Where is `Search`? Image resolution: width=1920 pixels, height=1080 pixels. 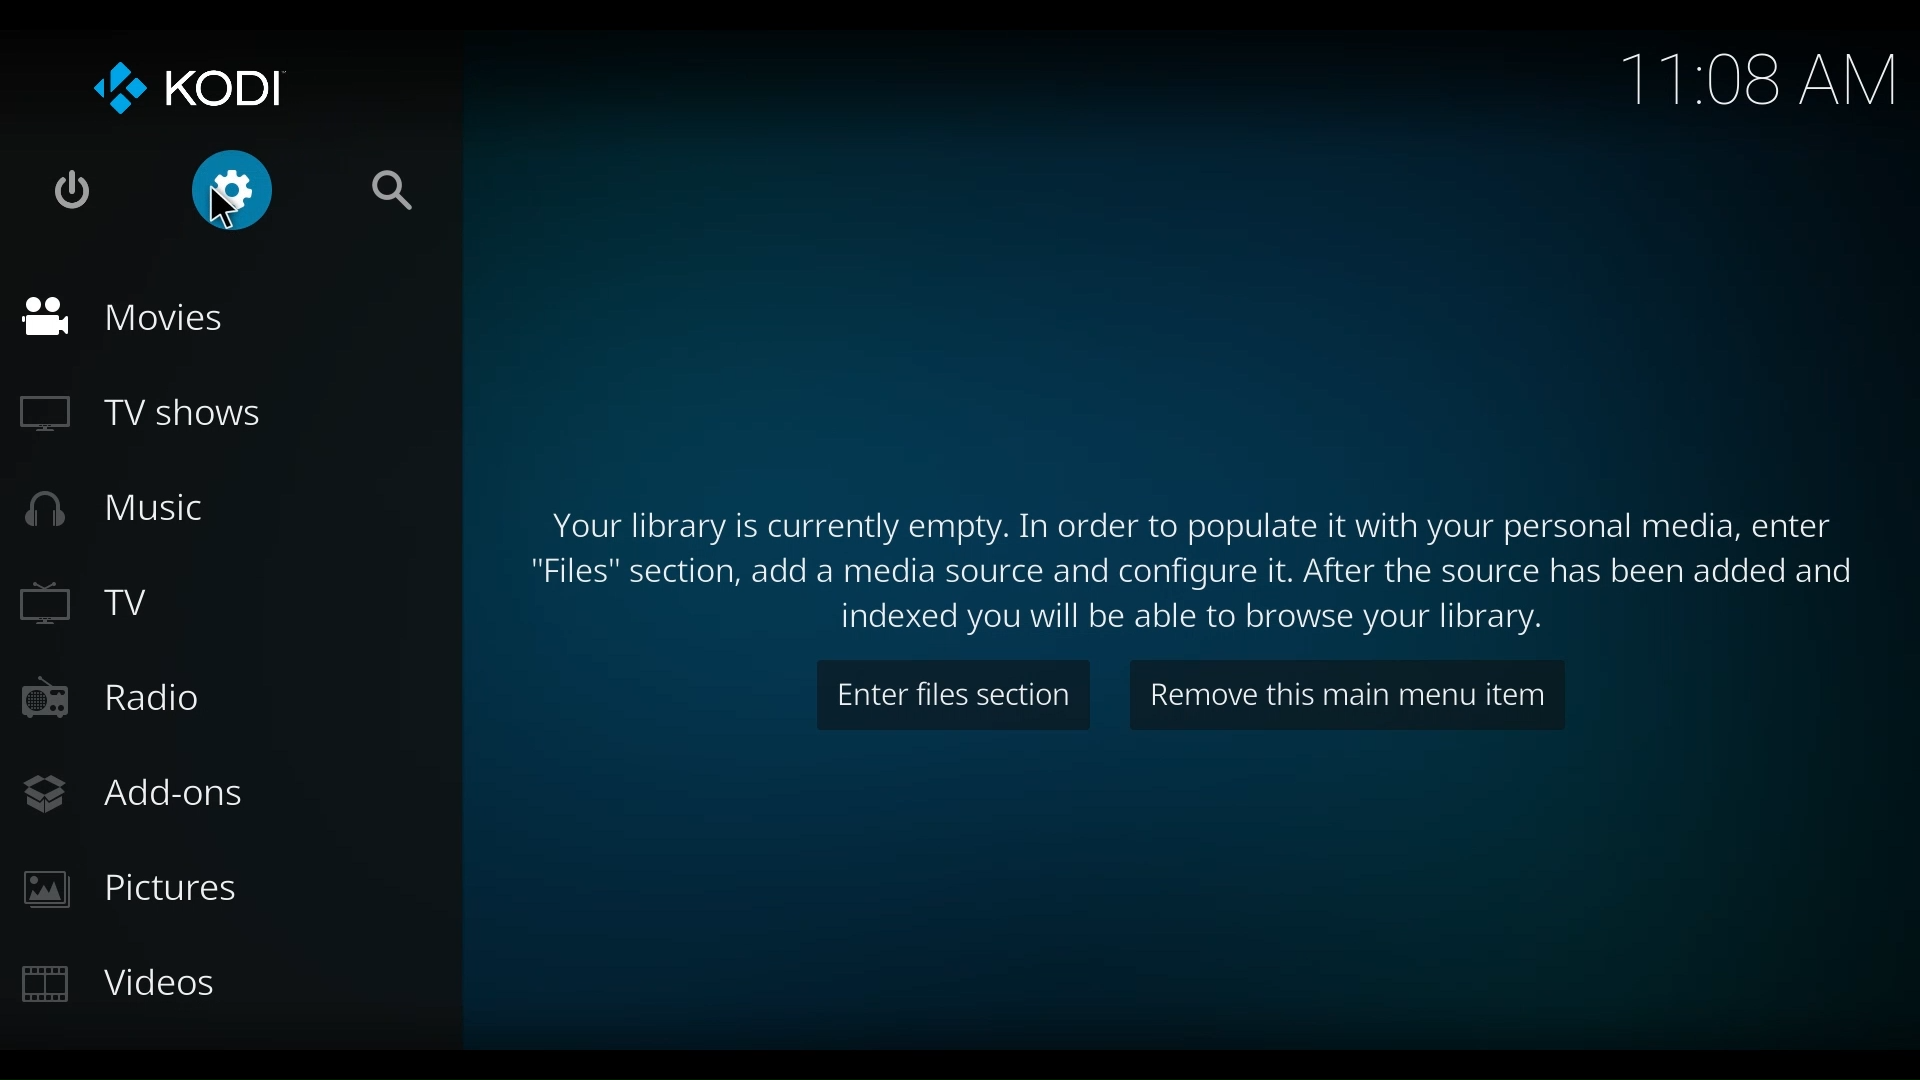
Search is located at coordinates (388, 192).